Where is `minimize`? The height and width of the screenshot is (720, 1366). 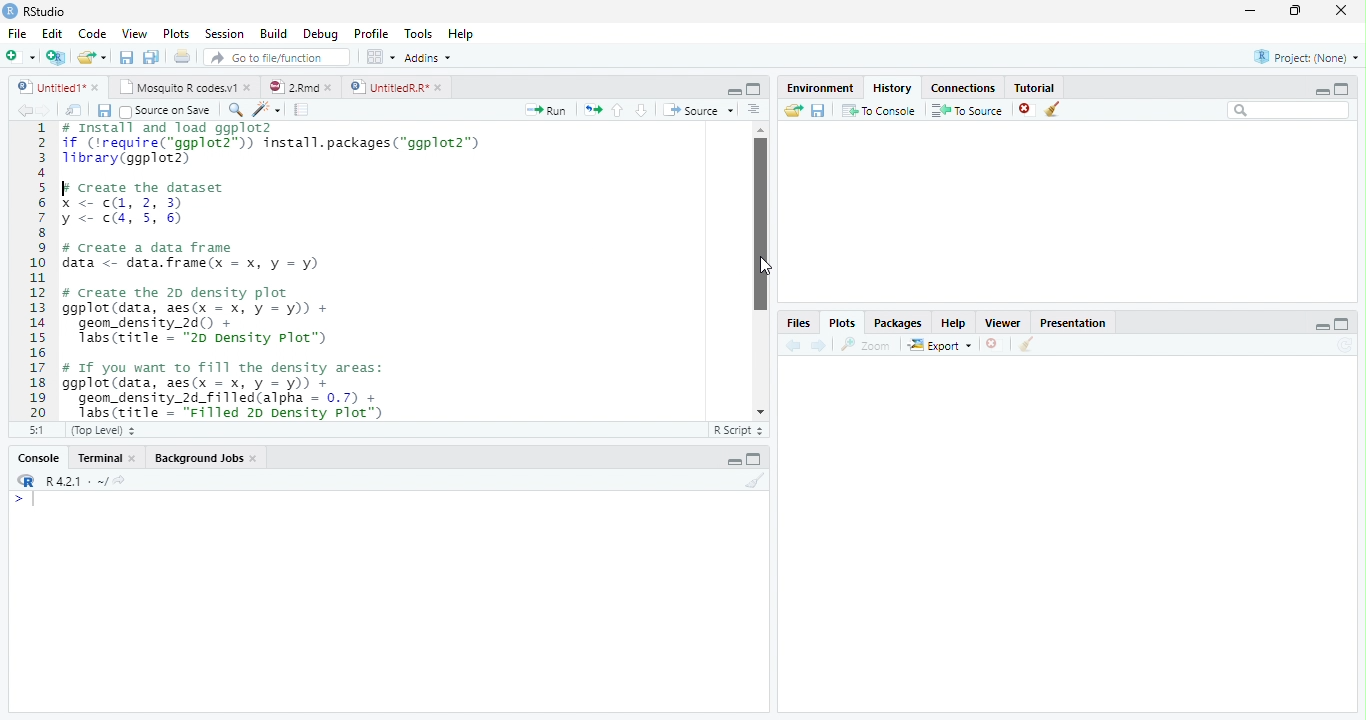
minimize is located at coordinates (734, 462).